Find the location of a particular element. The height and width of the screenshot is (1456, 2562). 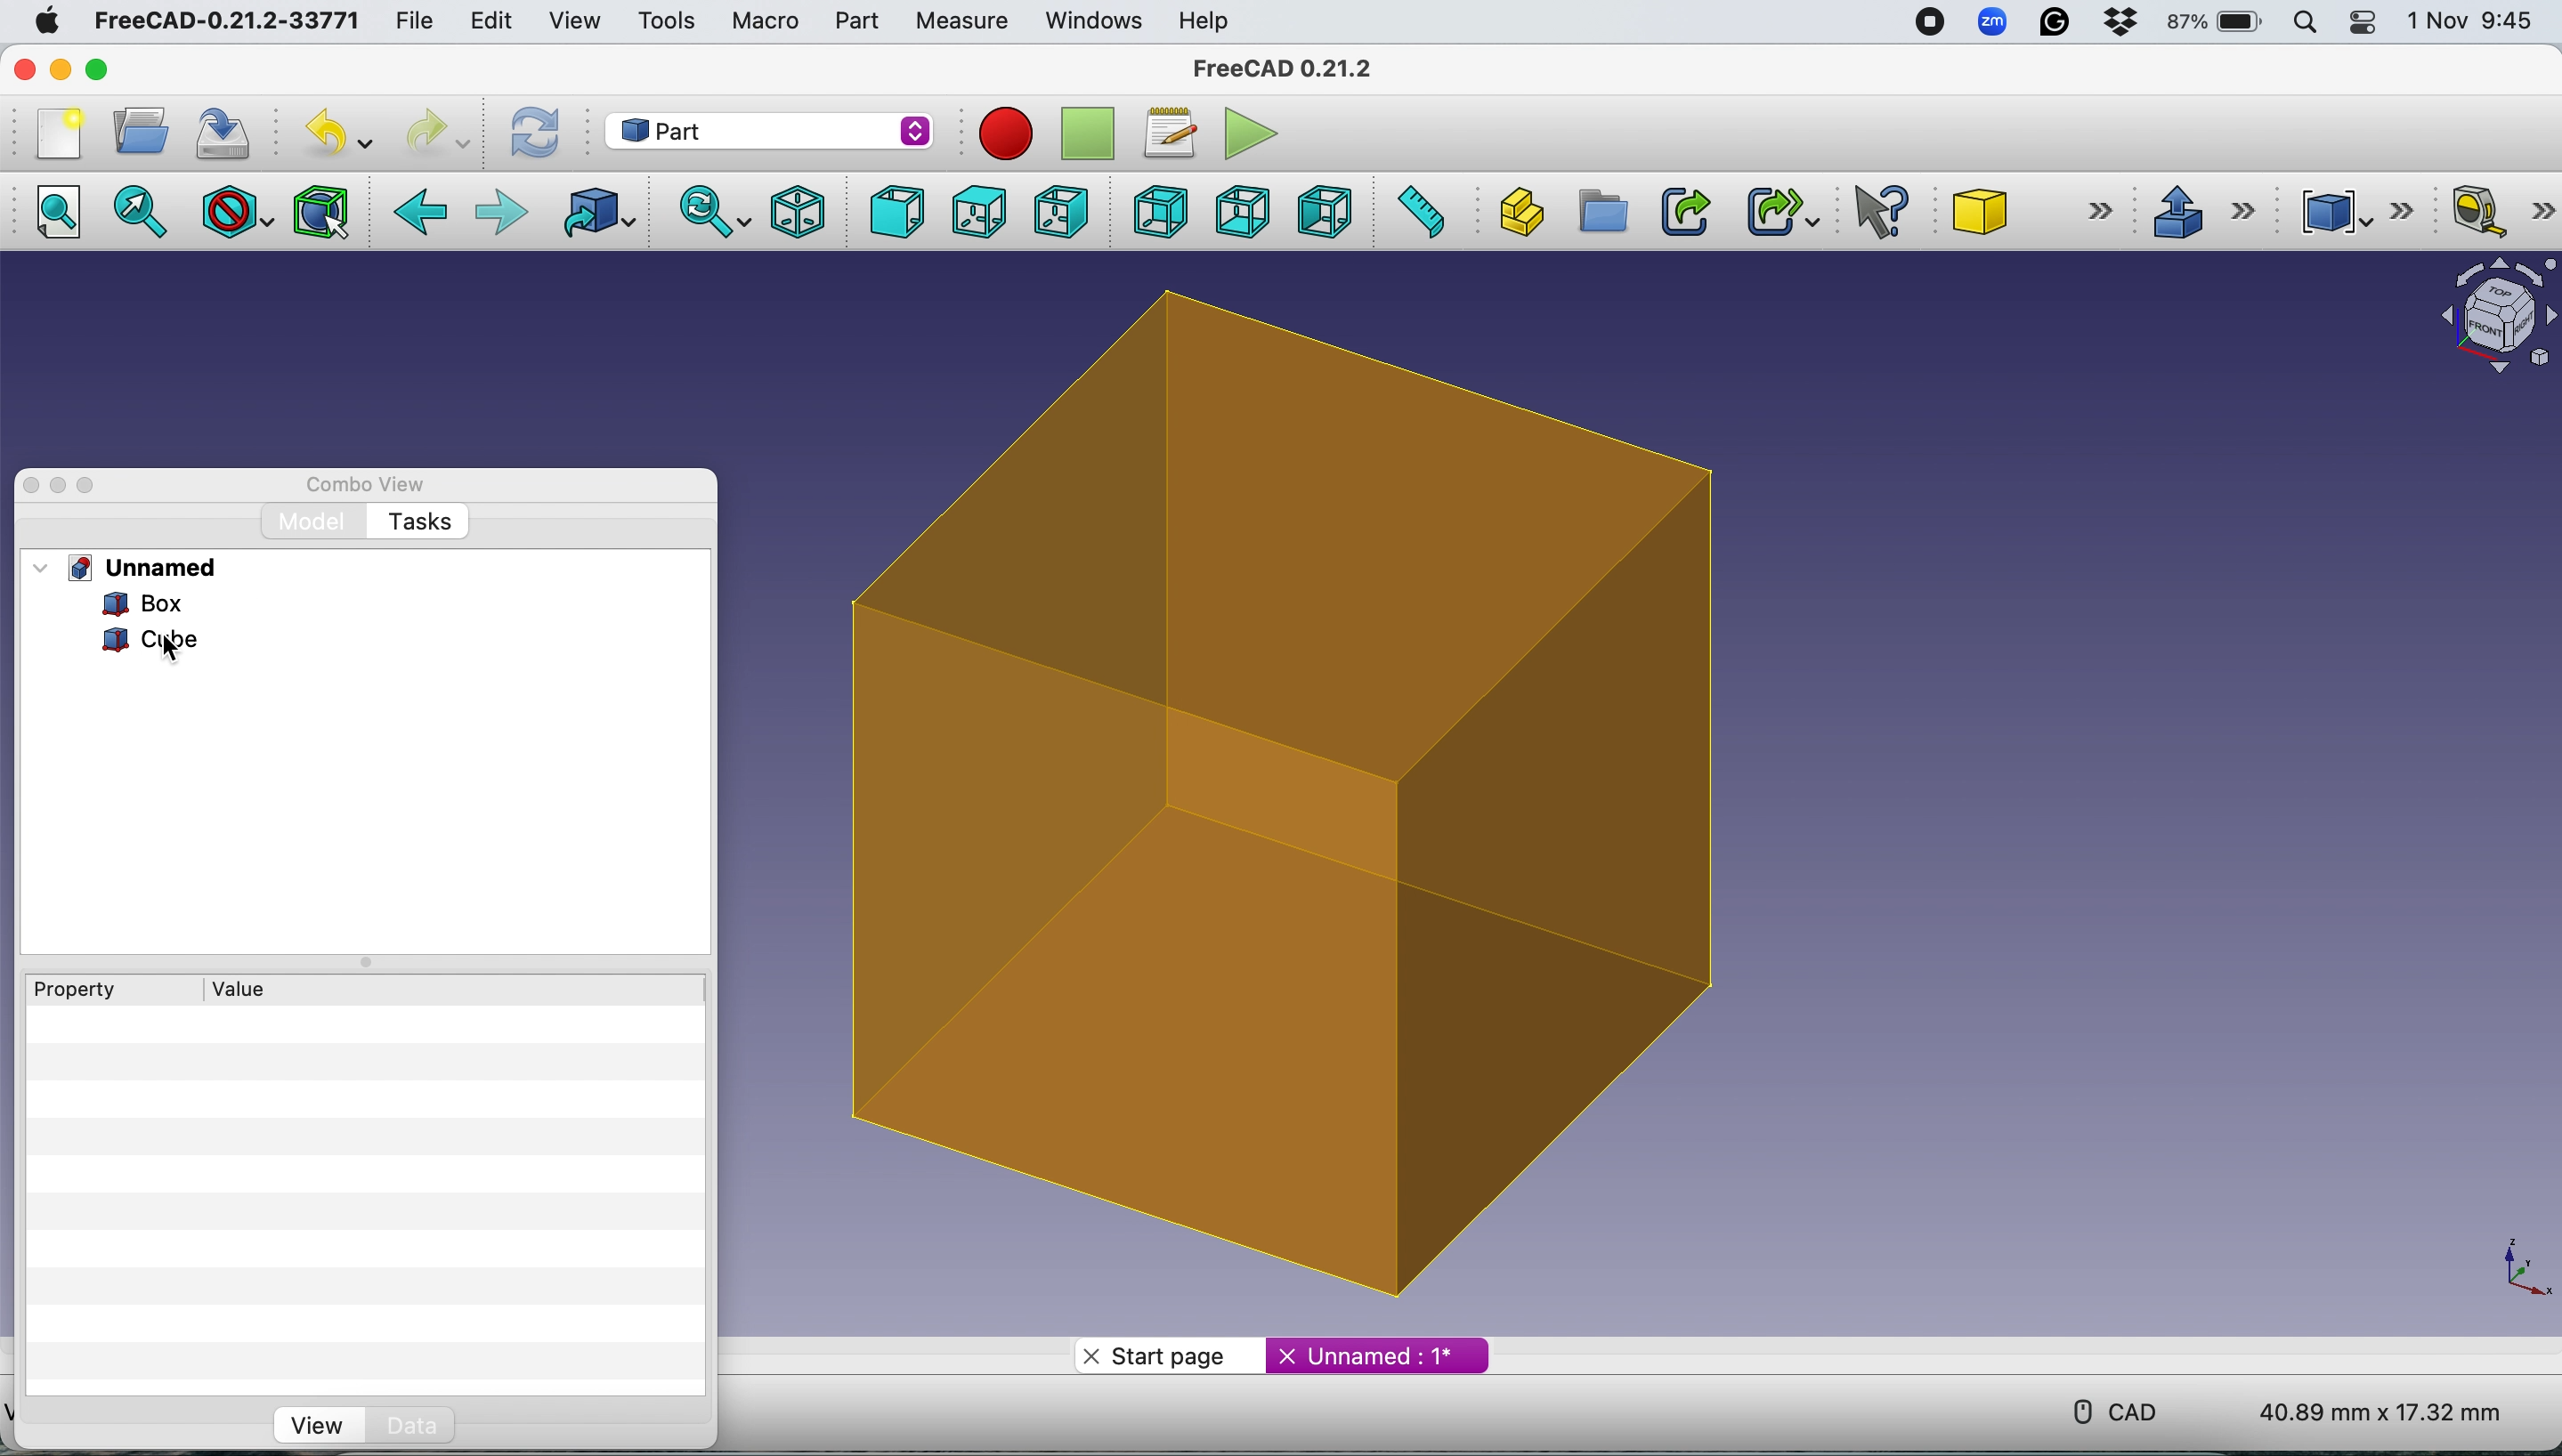

Edit is located at coordinates (487, 21).